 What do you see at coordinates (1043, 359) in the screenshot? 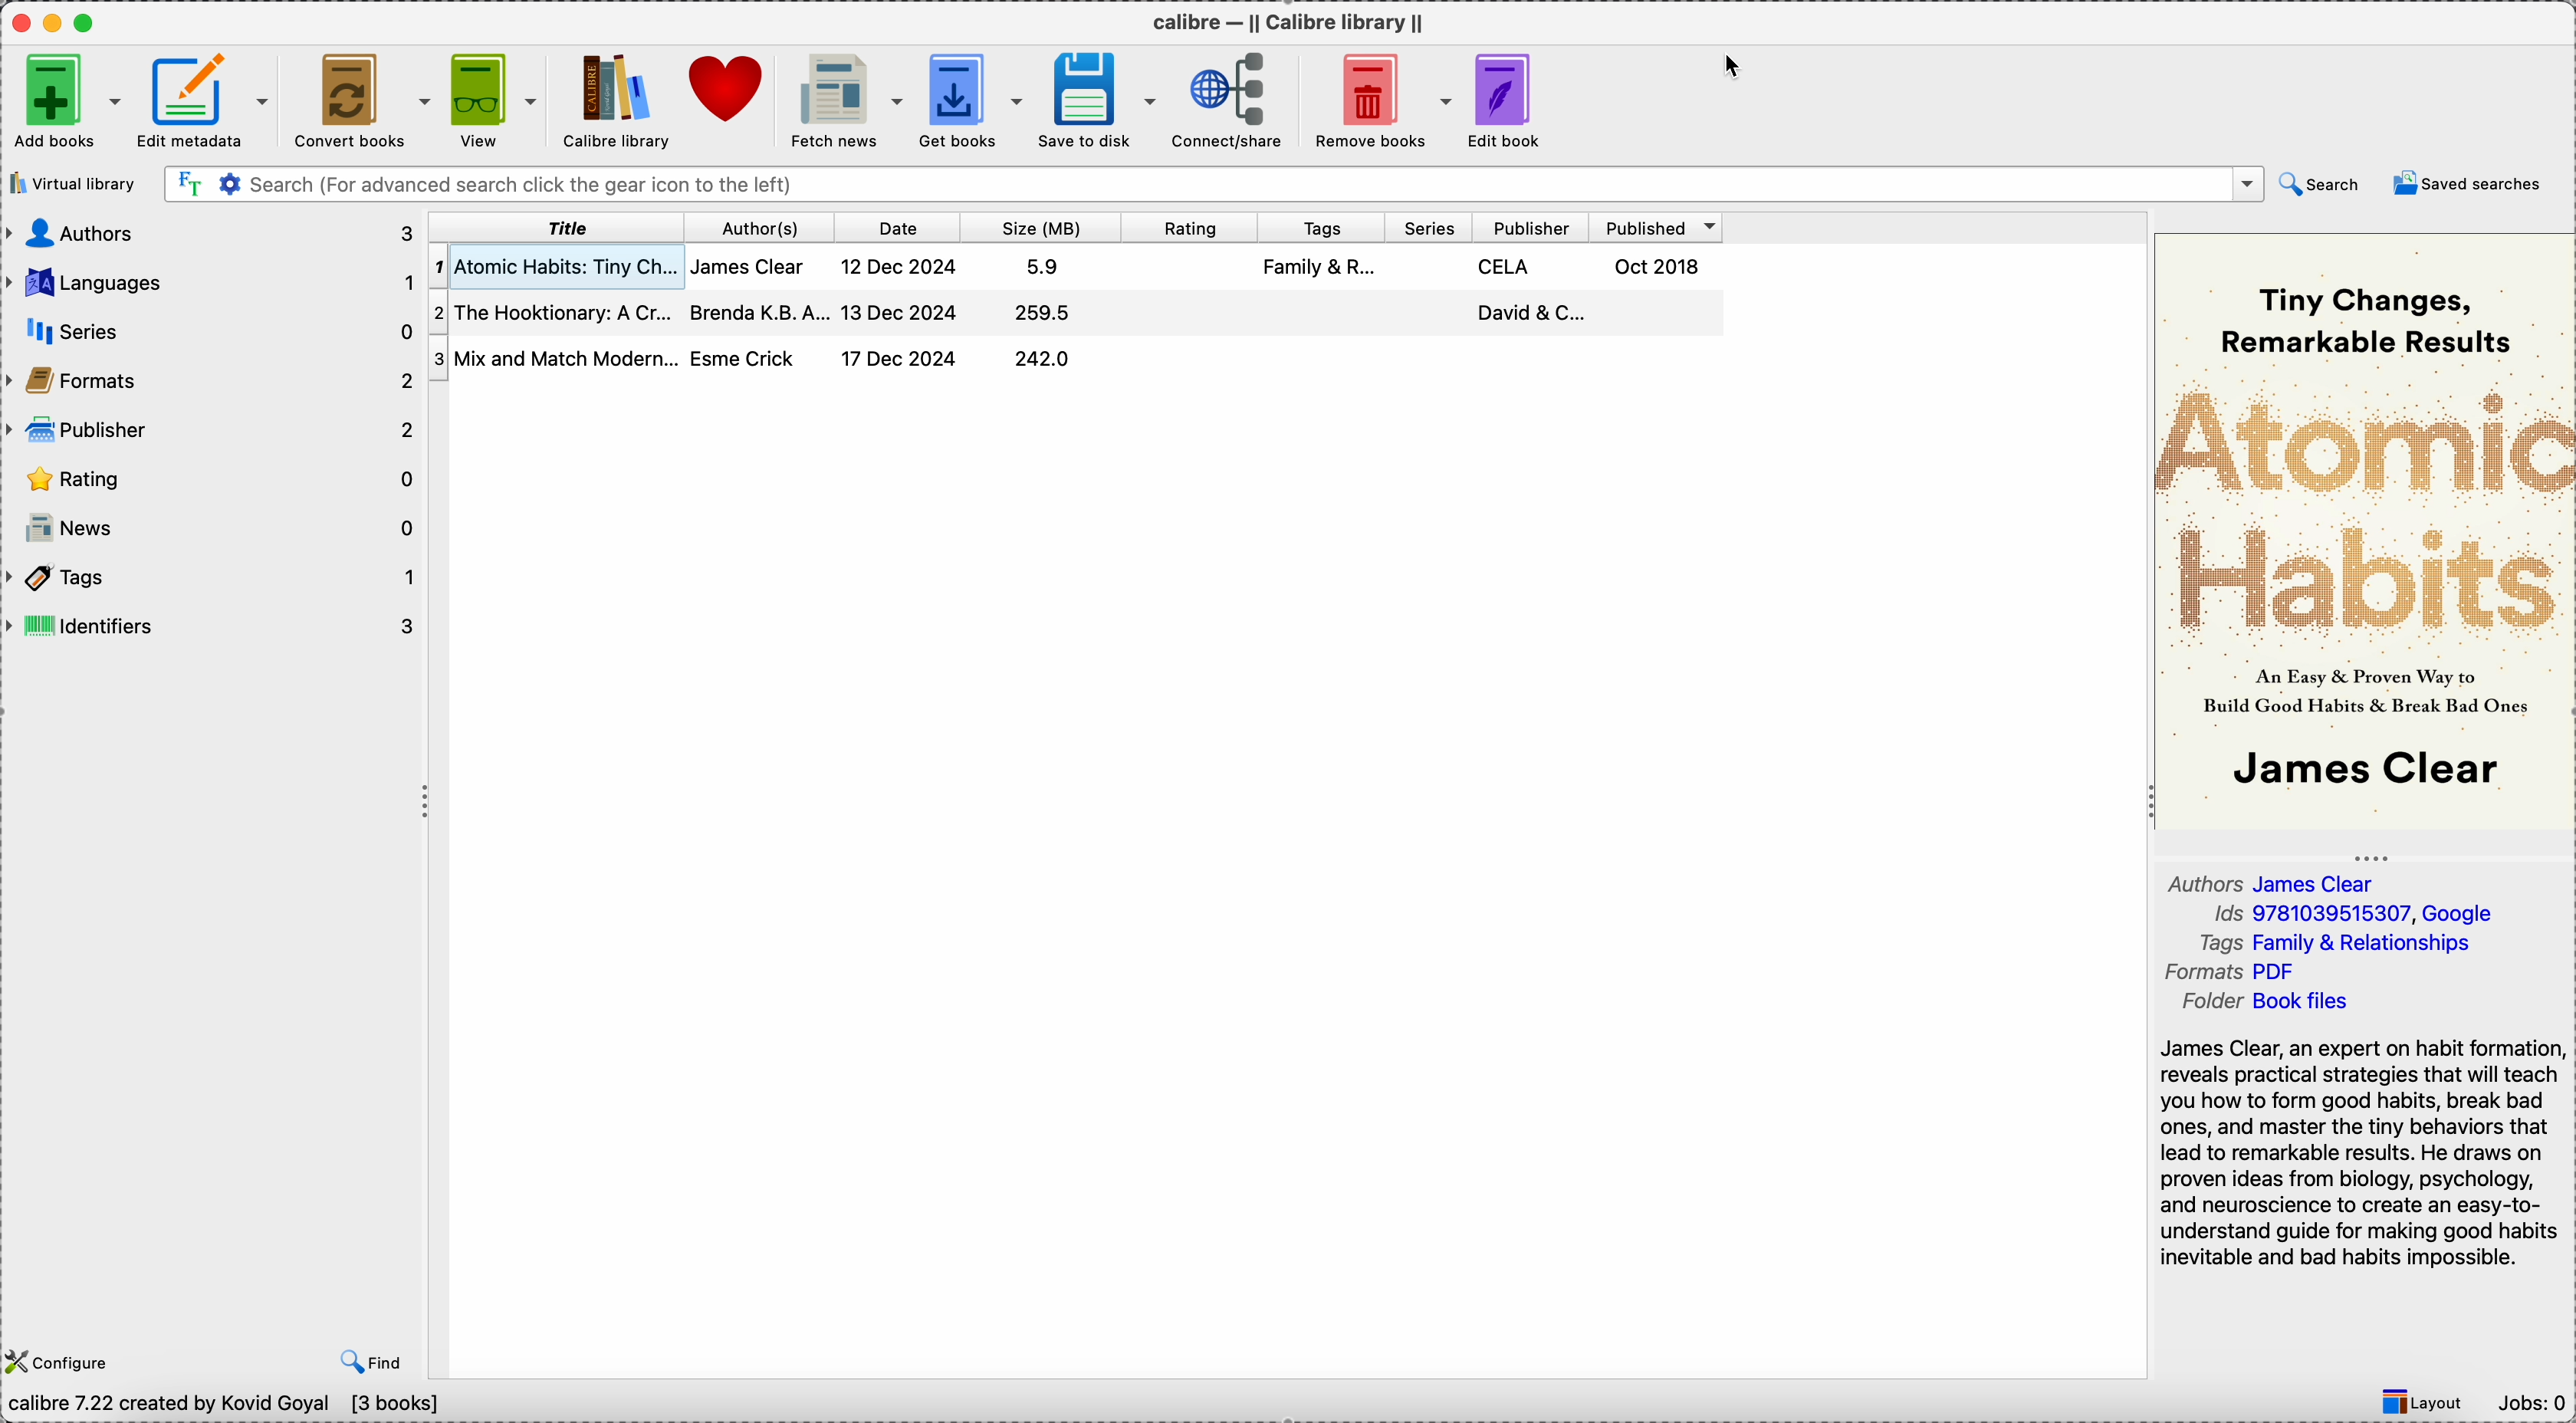
I see `242.0` at bounding box center [1043, 359].